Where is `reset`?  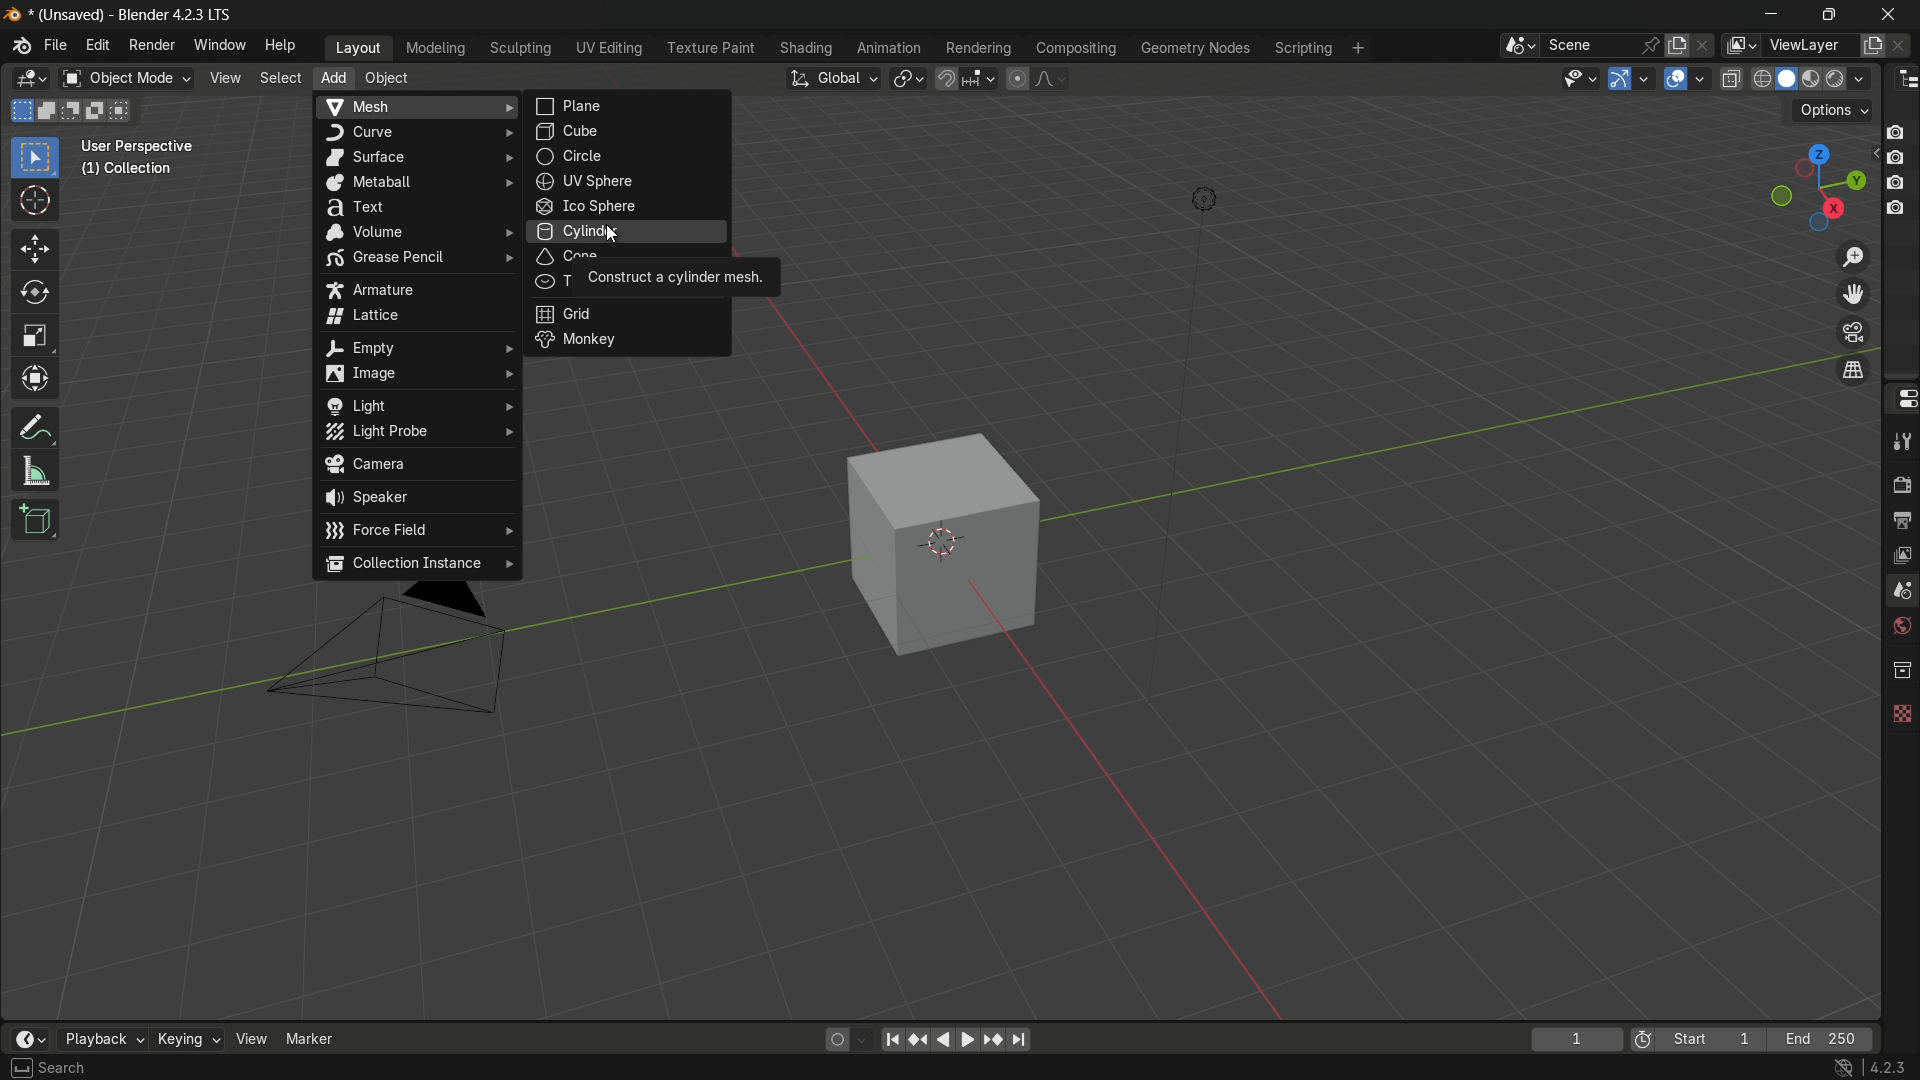
reset is located at coordinates (921, 1040).